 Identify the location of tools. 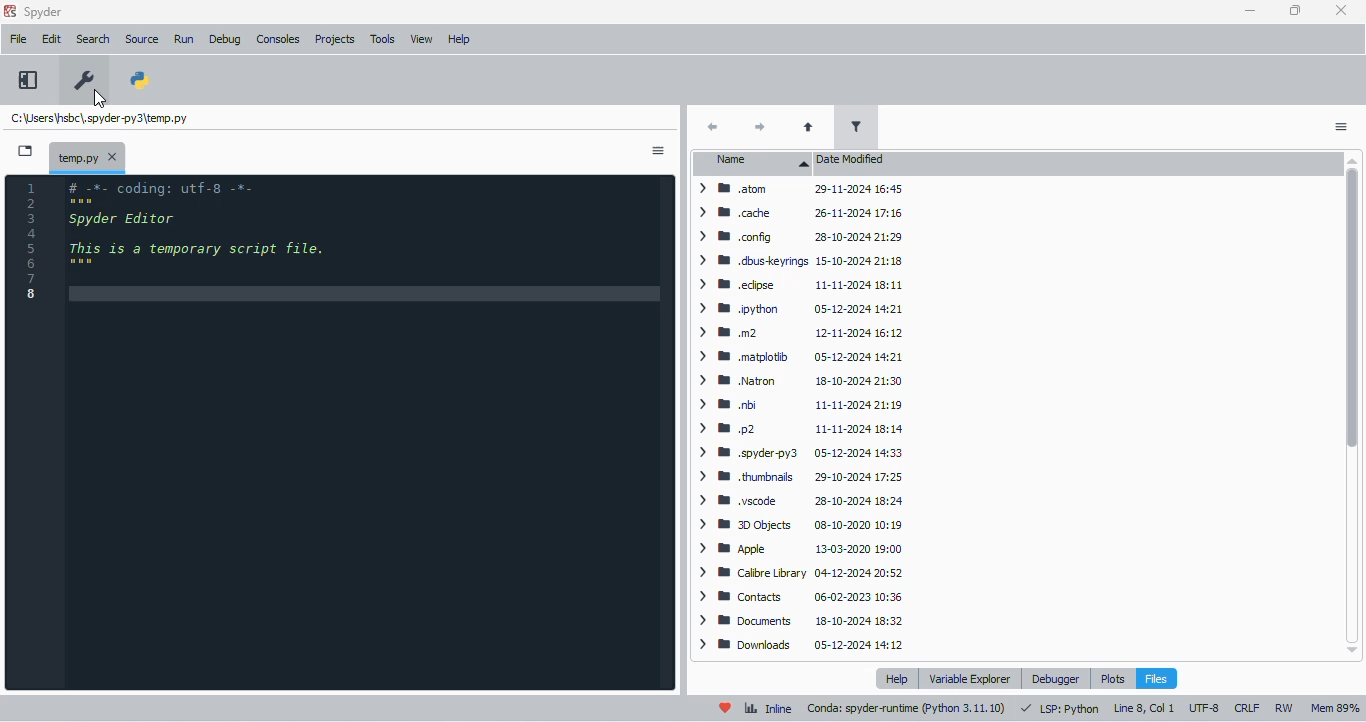
(382, 39).